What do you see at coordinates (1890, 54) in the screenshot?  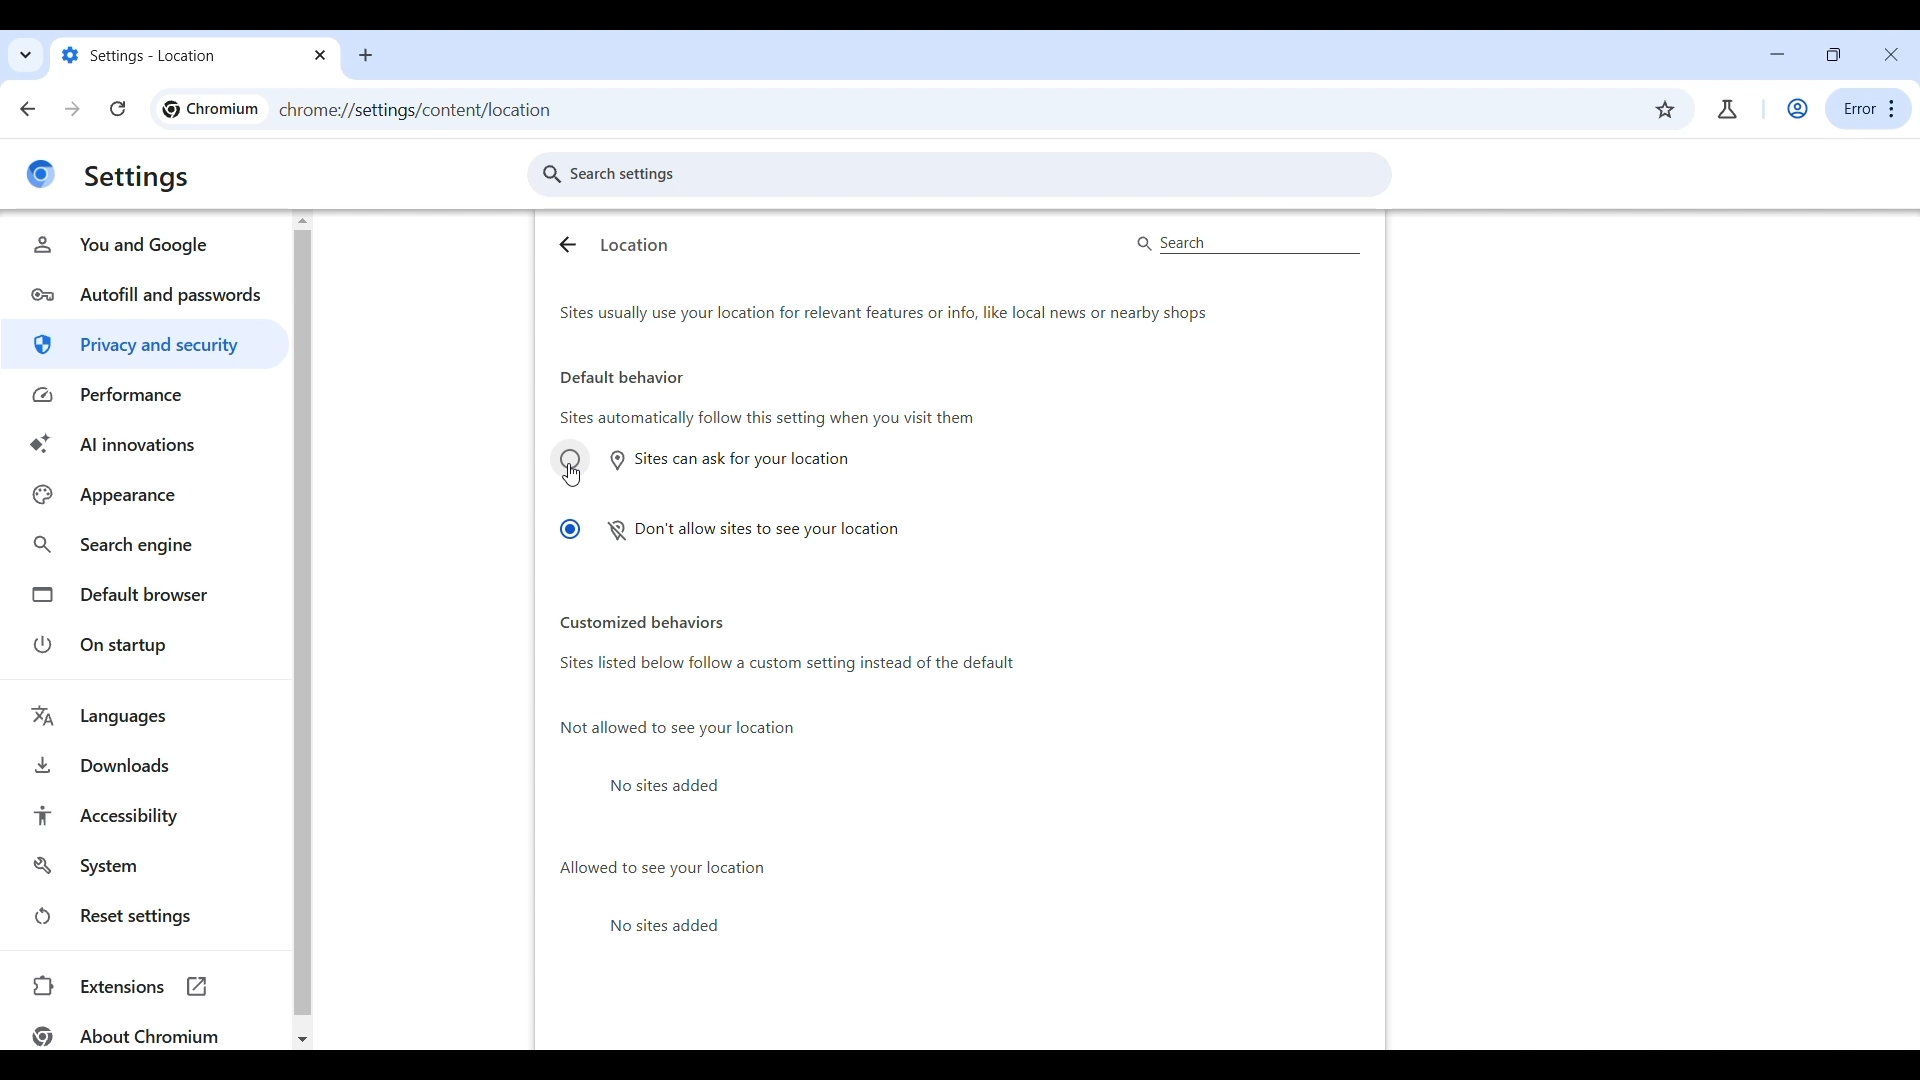 I see `Close interface` at bounding box center [1890, 54].